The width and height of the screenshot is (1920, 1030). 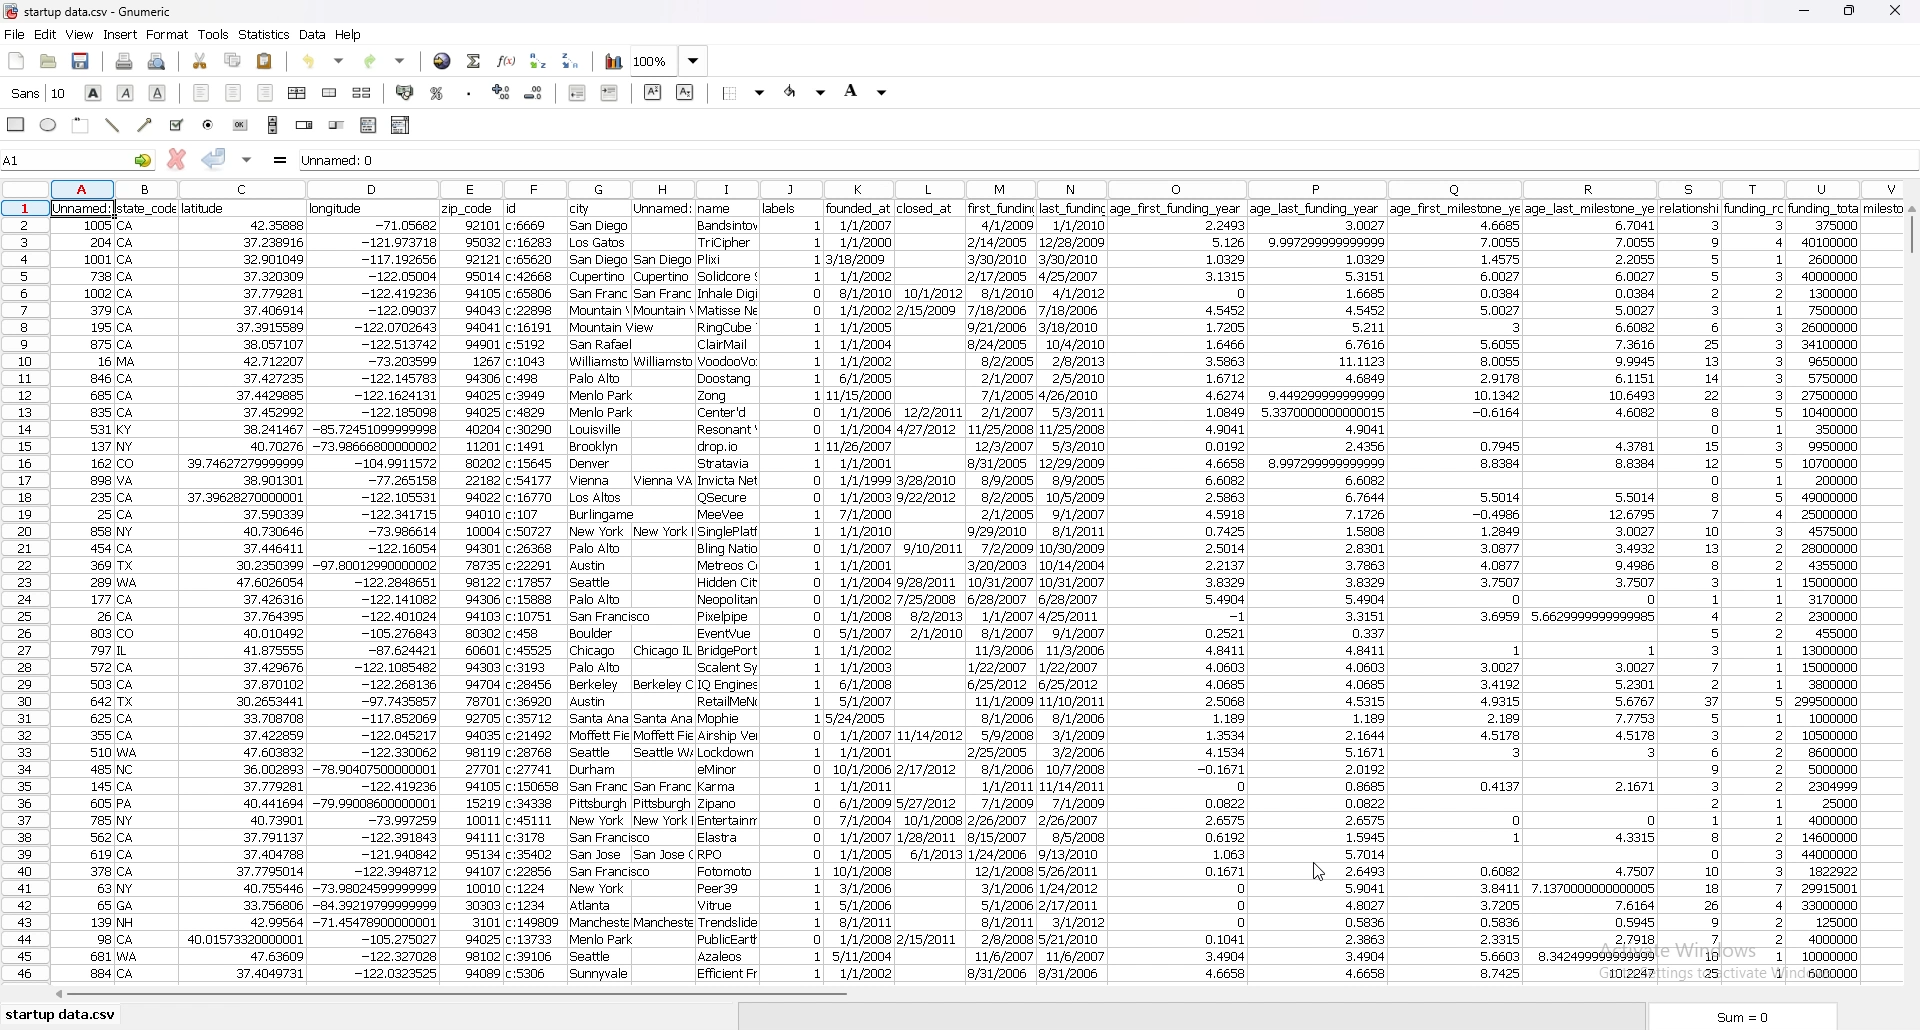 I want to click on view, so click(x=80, y=34).